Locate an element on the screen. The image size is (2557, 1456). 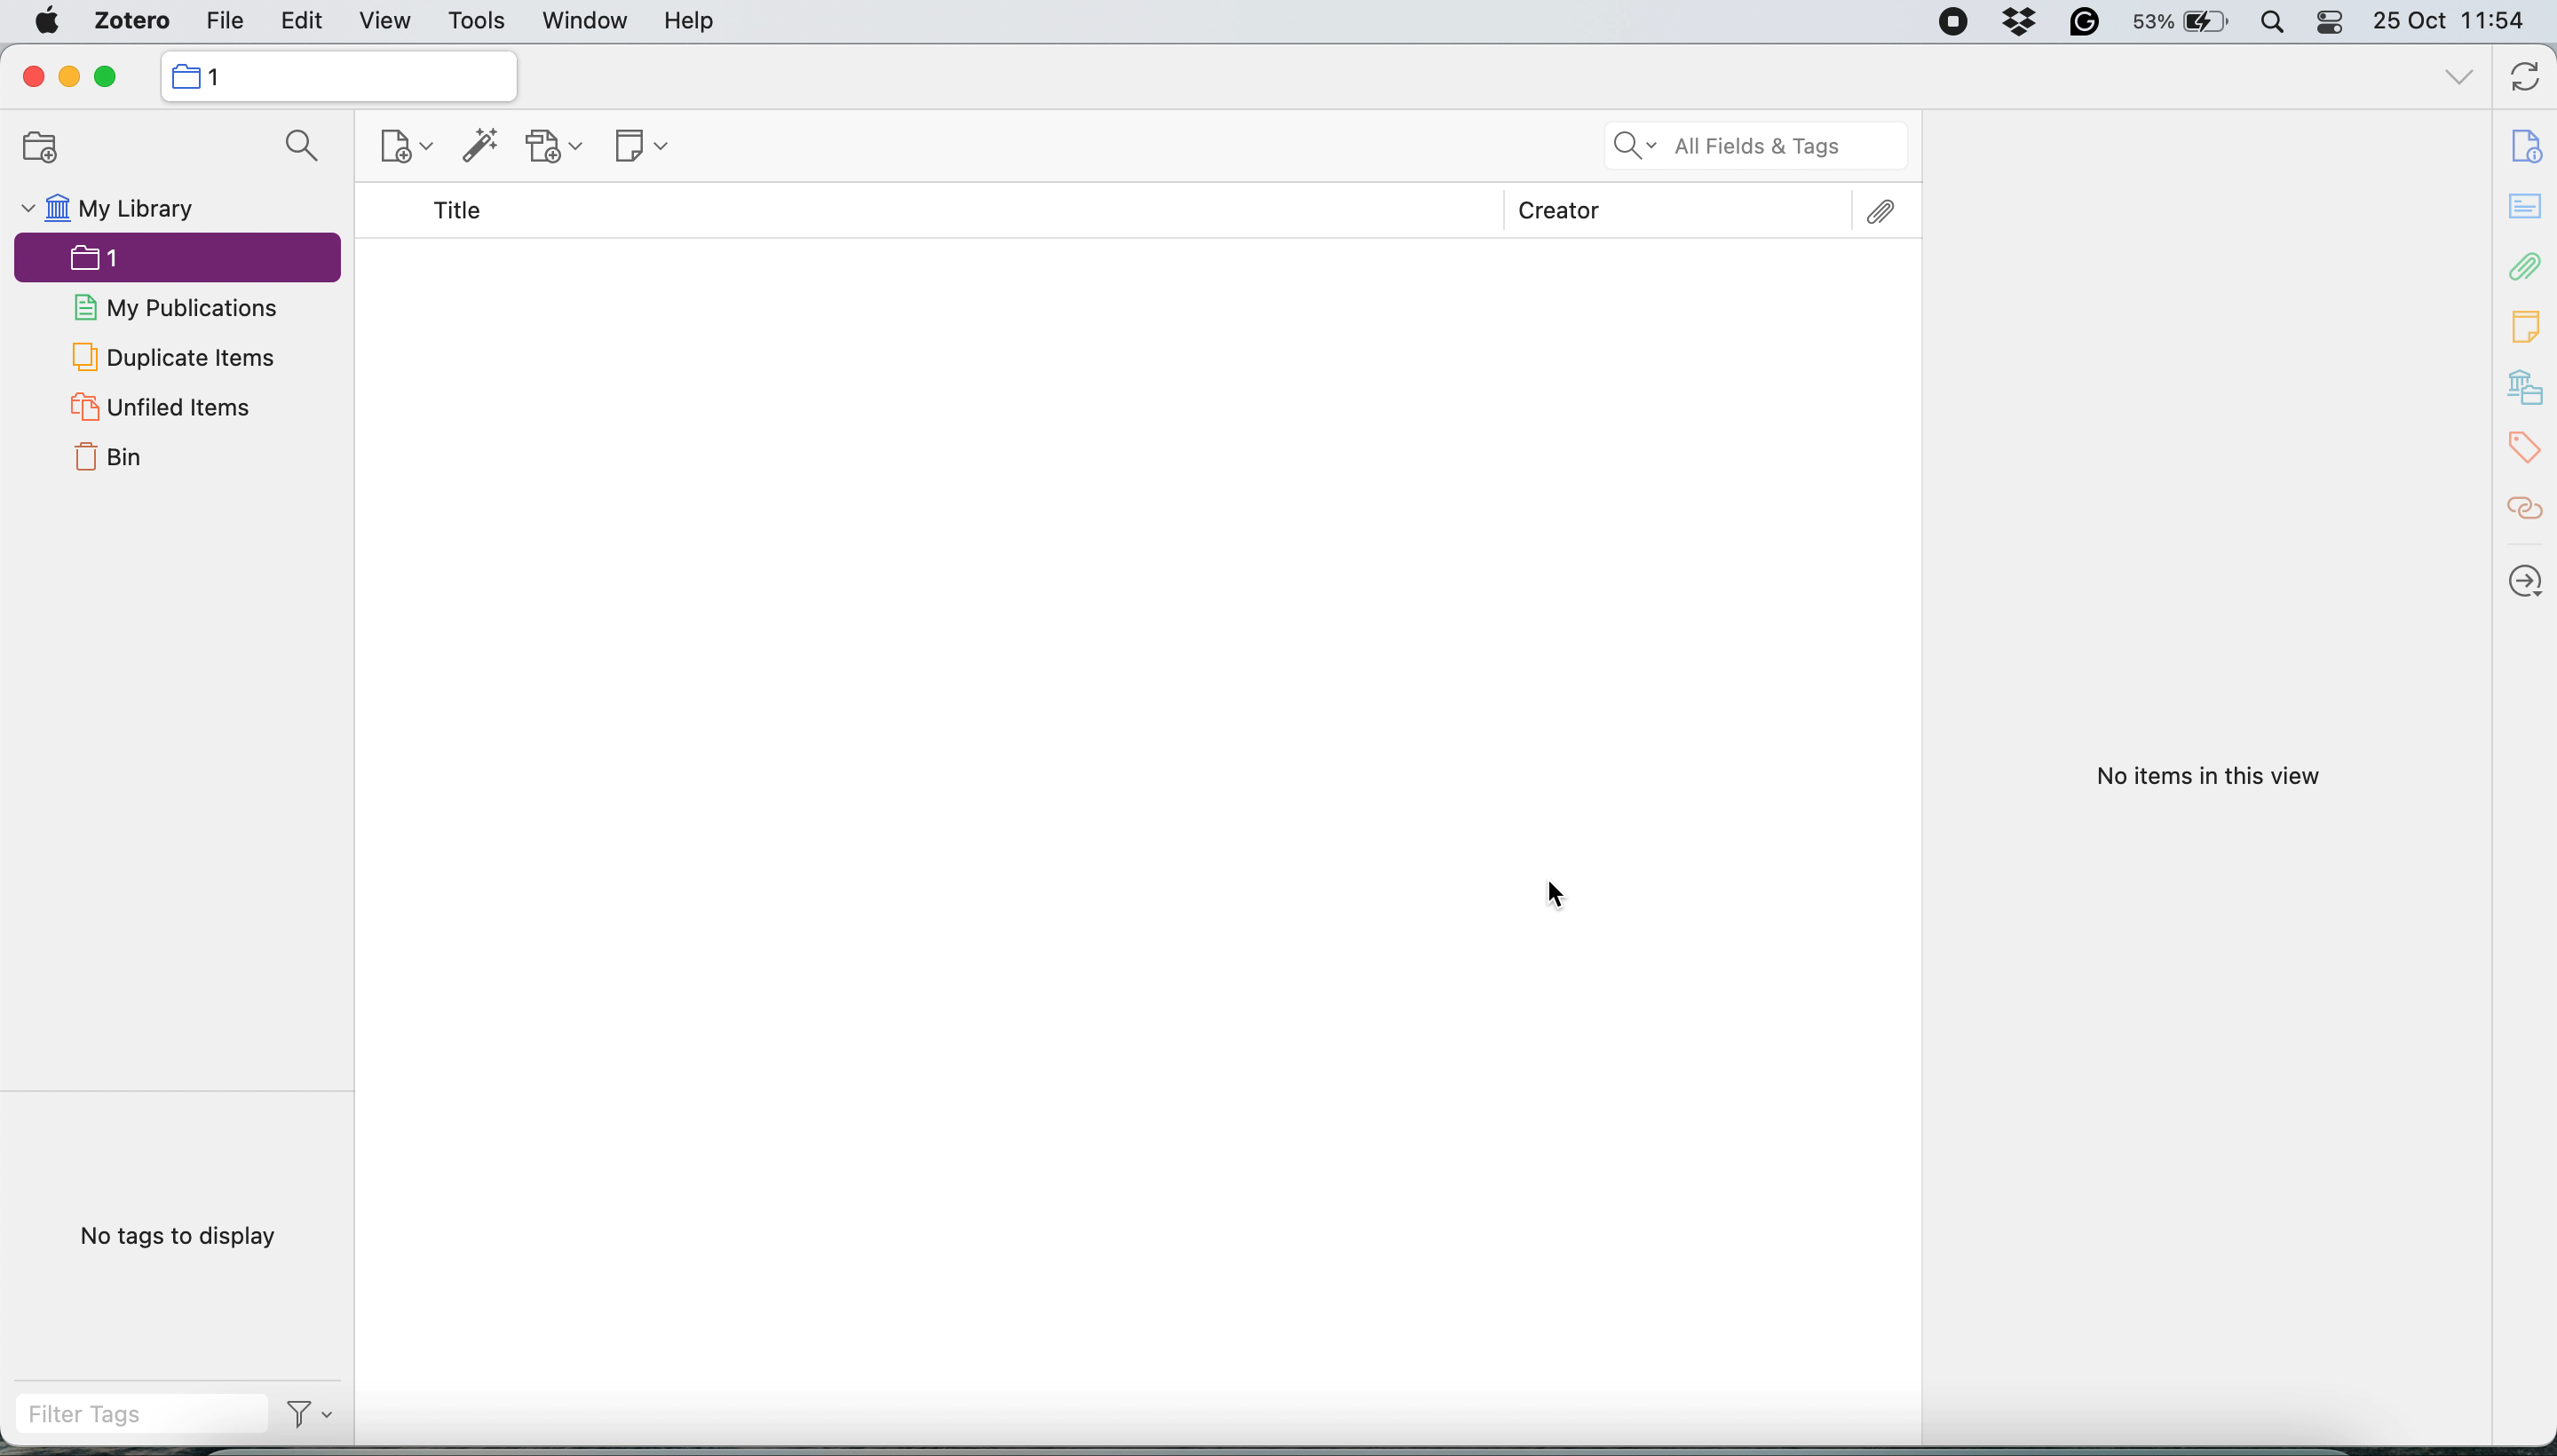
spotlight search is located at coordinates (2278, 20).